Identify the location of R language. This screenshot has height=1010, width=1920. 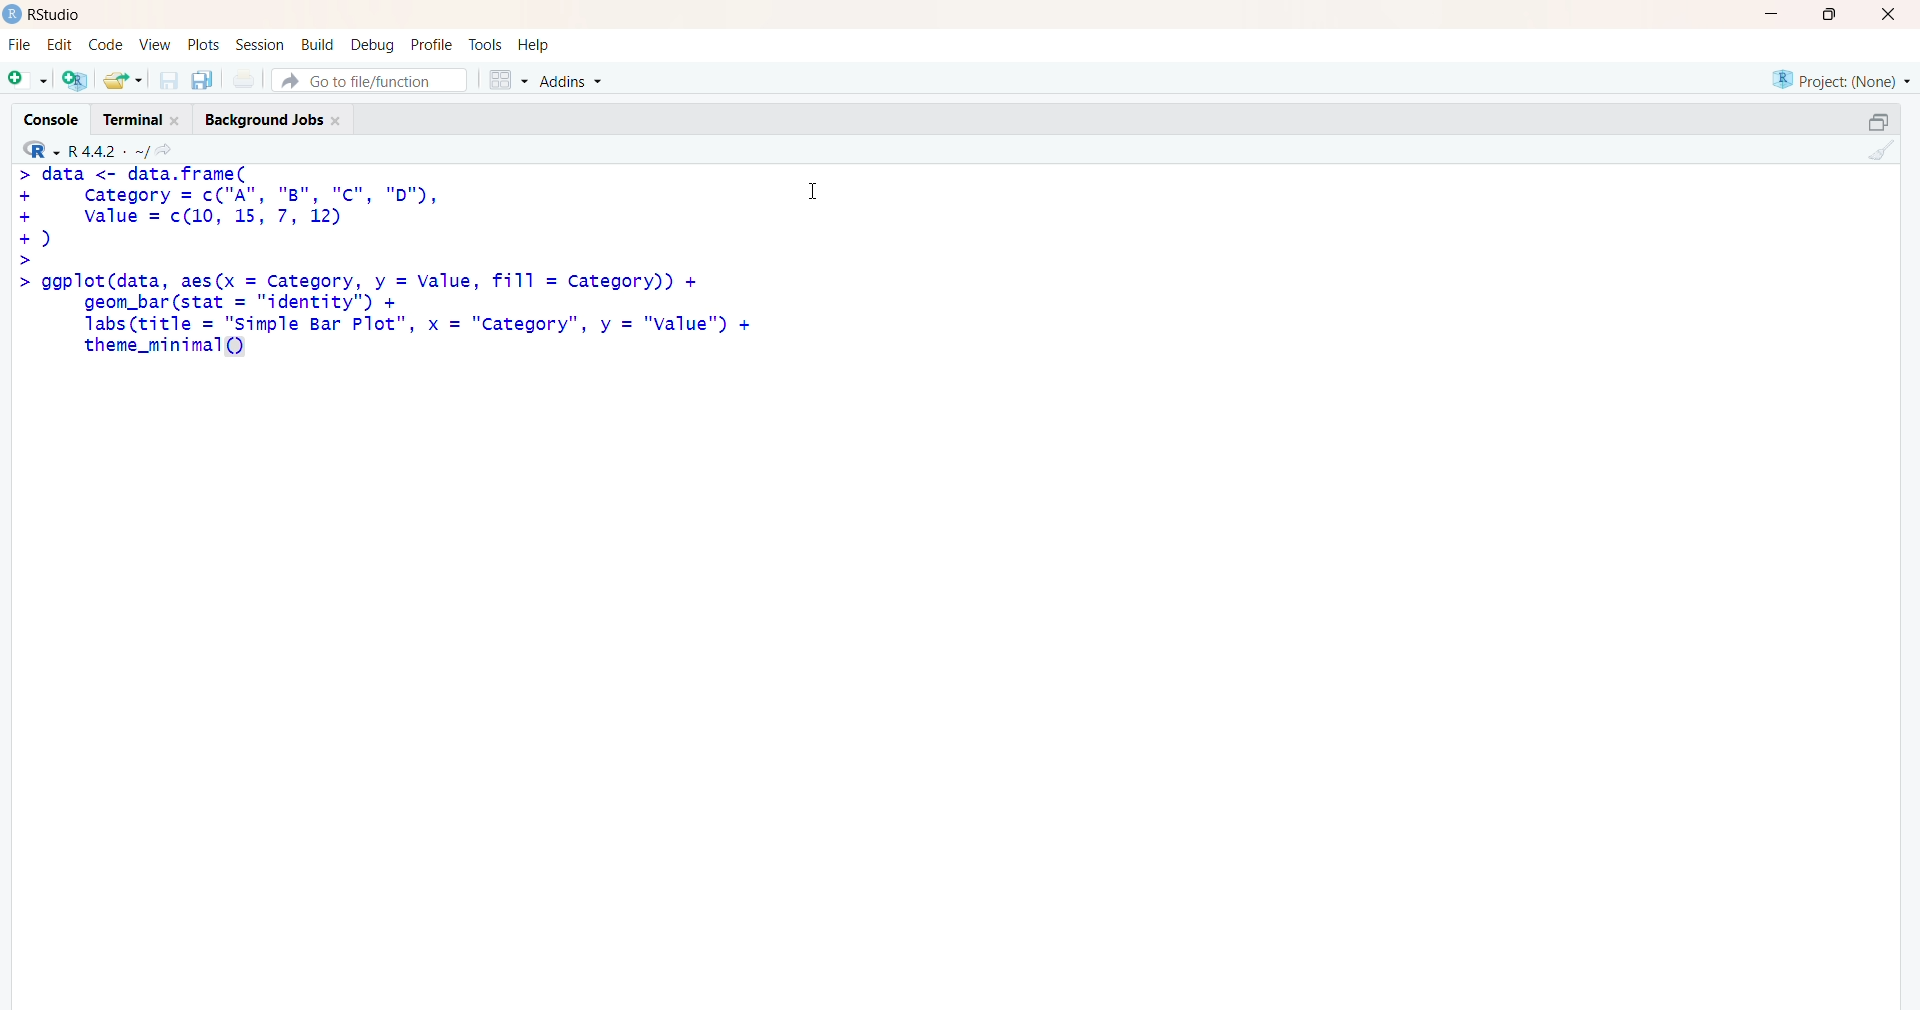
(43, 150).